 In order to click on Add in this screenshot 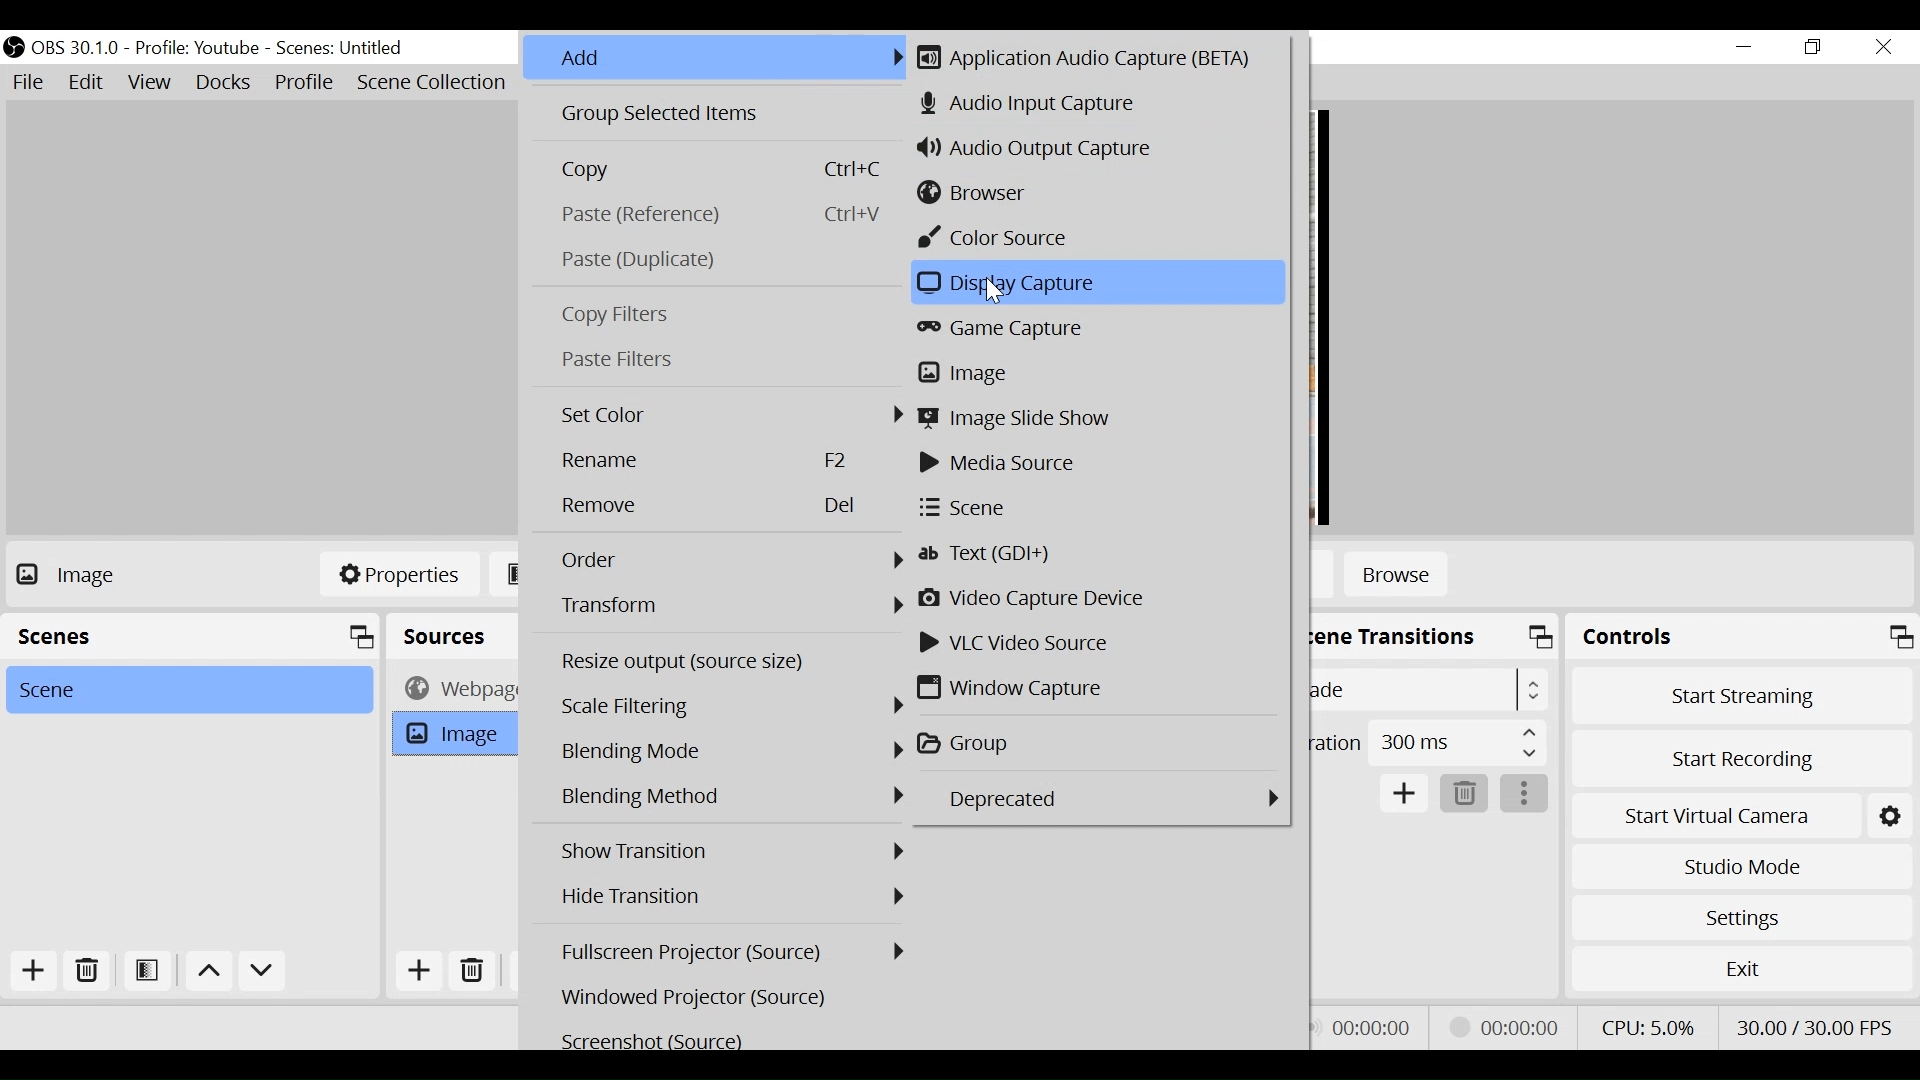, I will do `click(716, 59)`.